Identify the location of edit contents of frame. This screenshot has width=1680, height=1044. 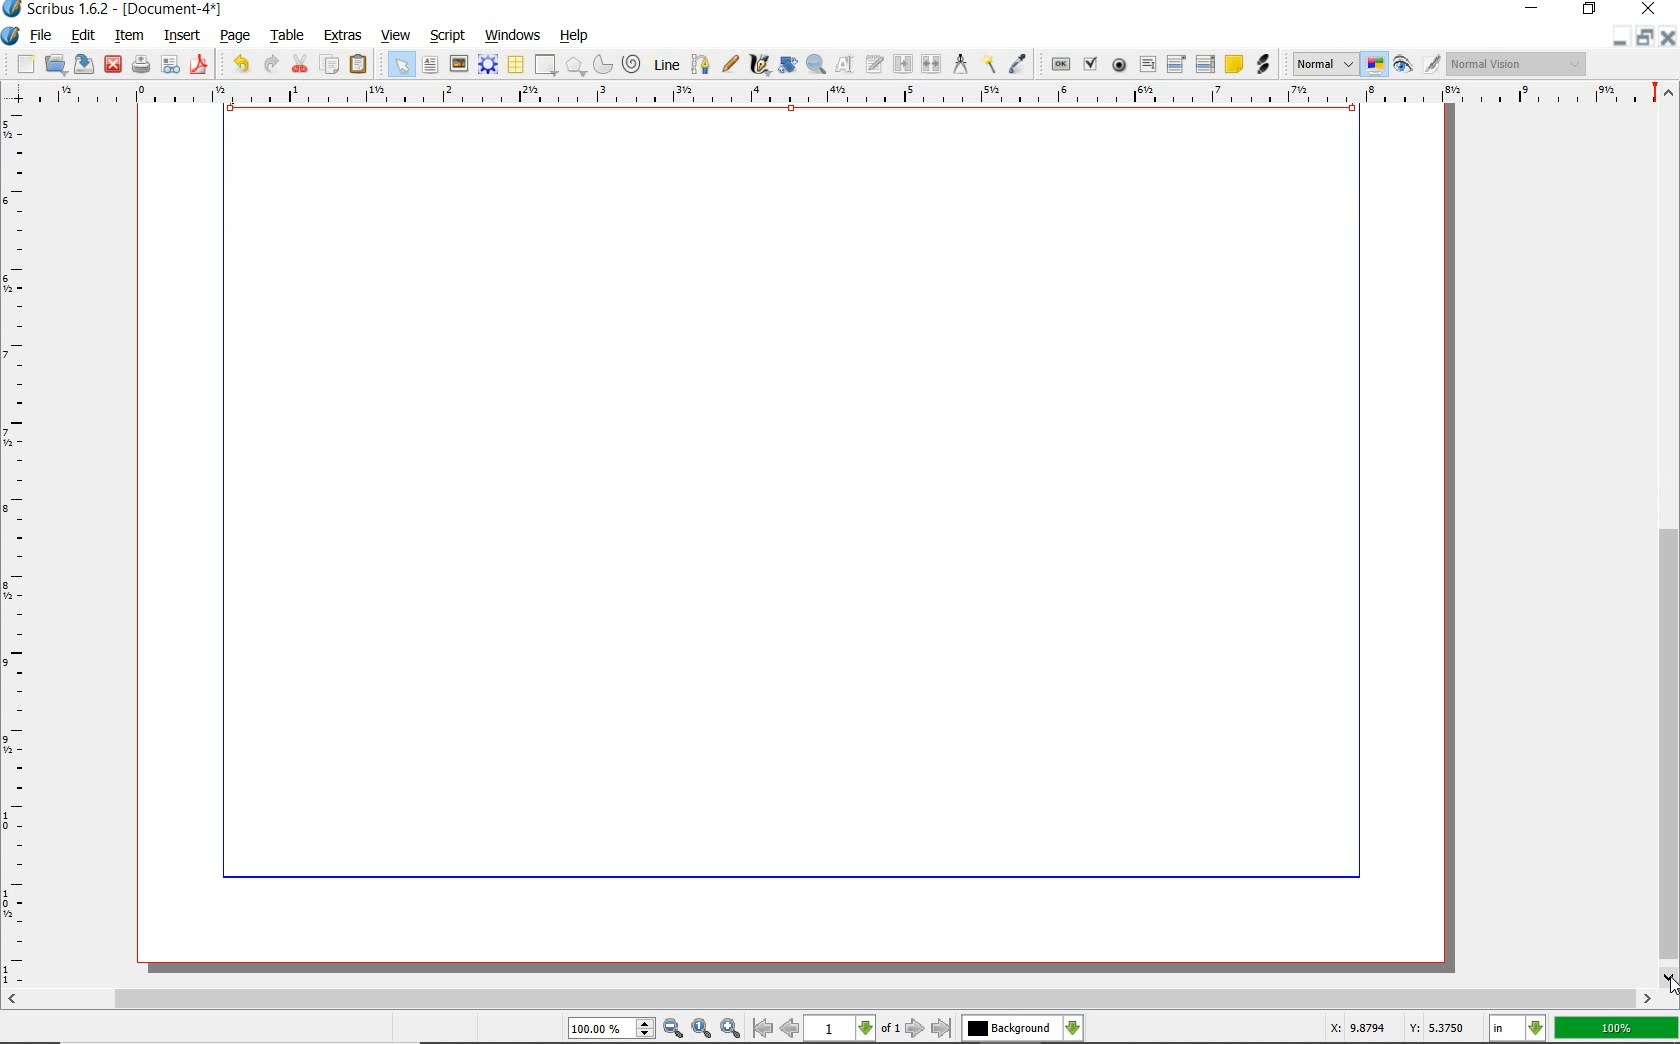
(843, 64).